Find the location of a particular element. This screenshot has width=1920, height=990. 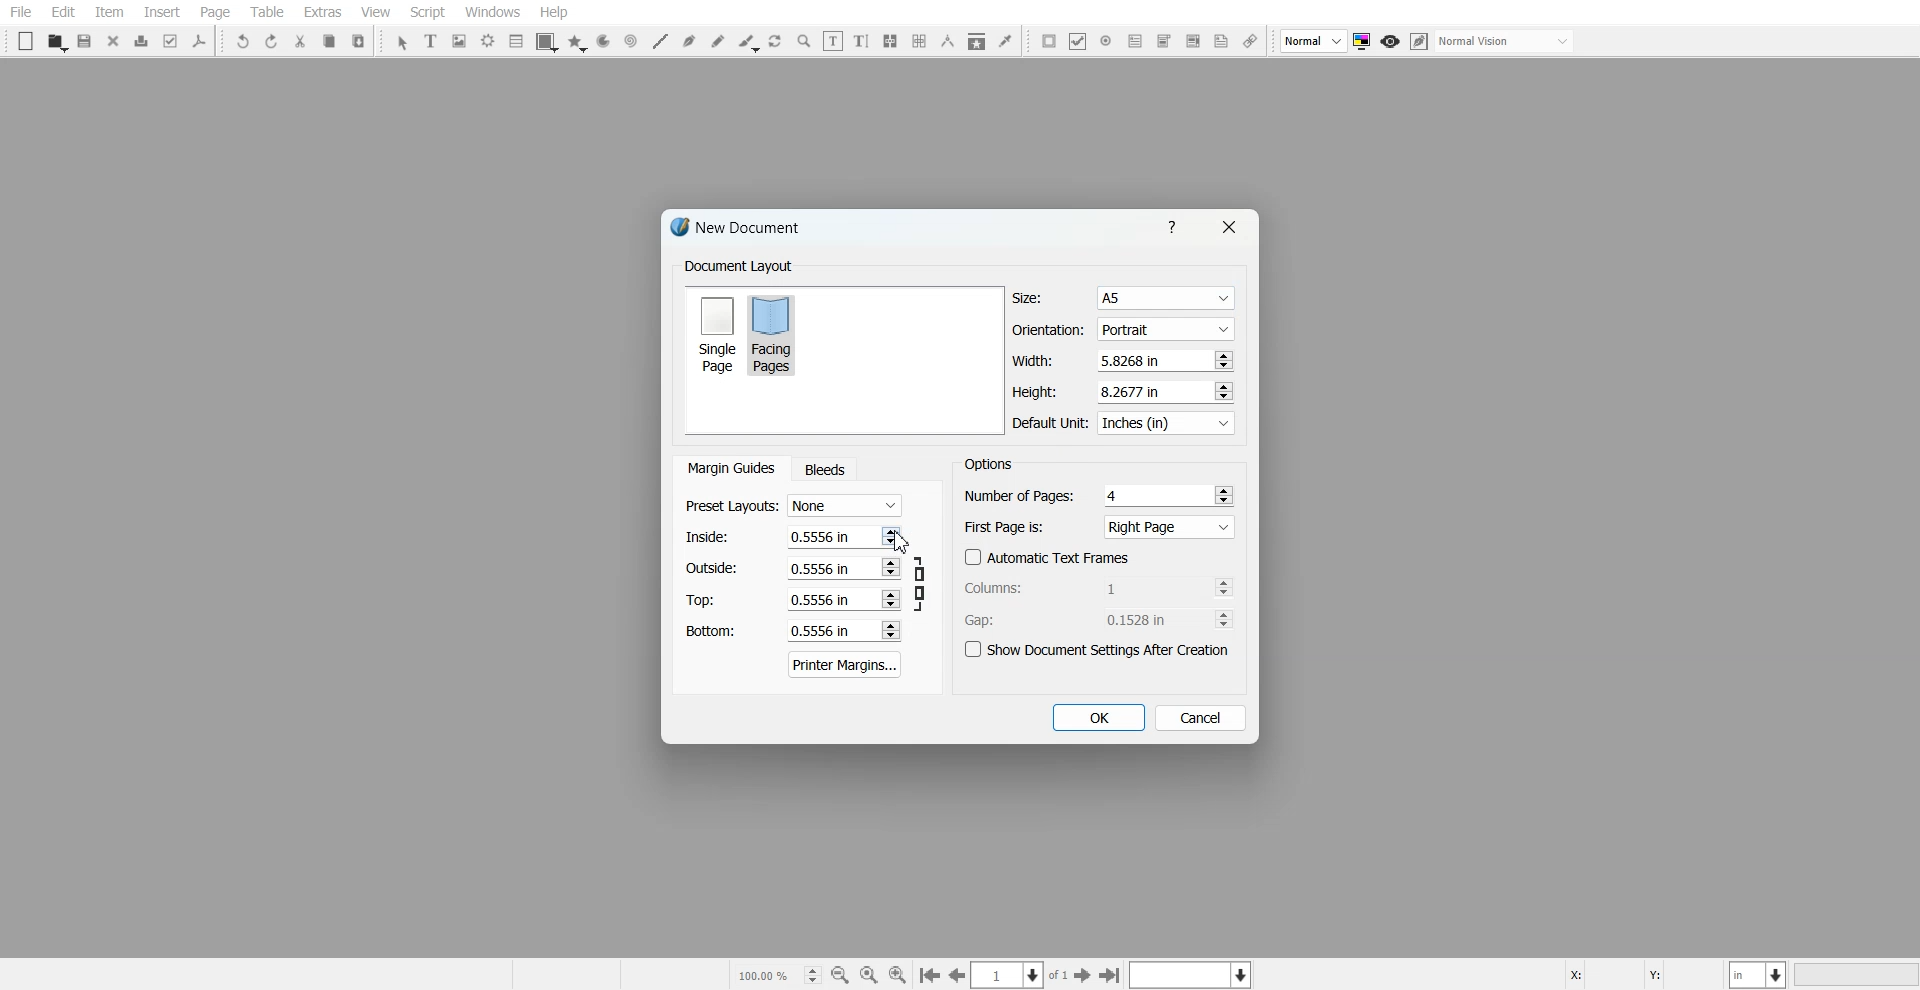

View is located at coordinates (375, 12).